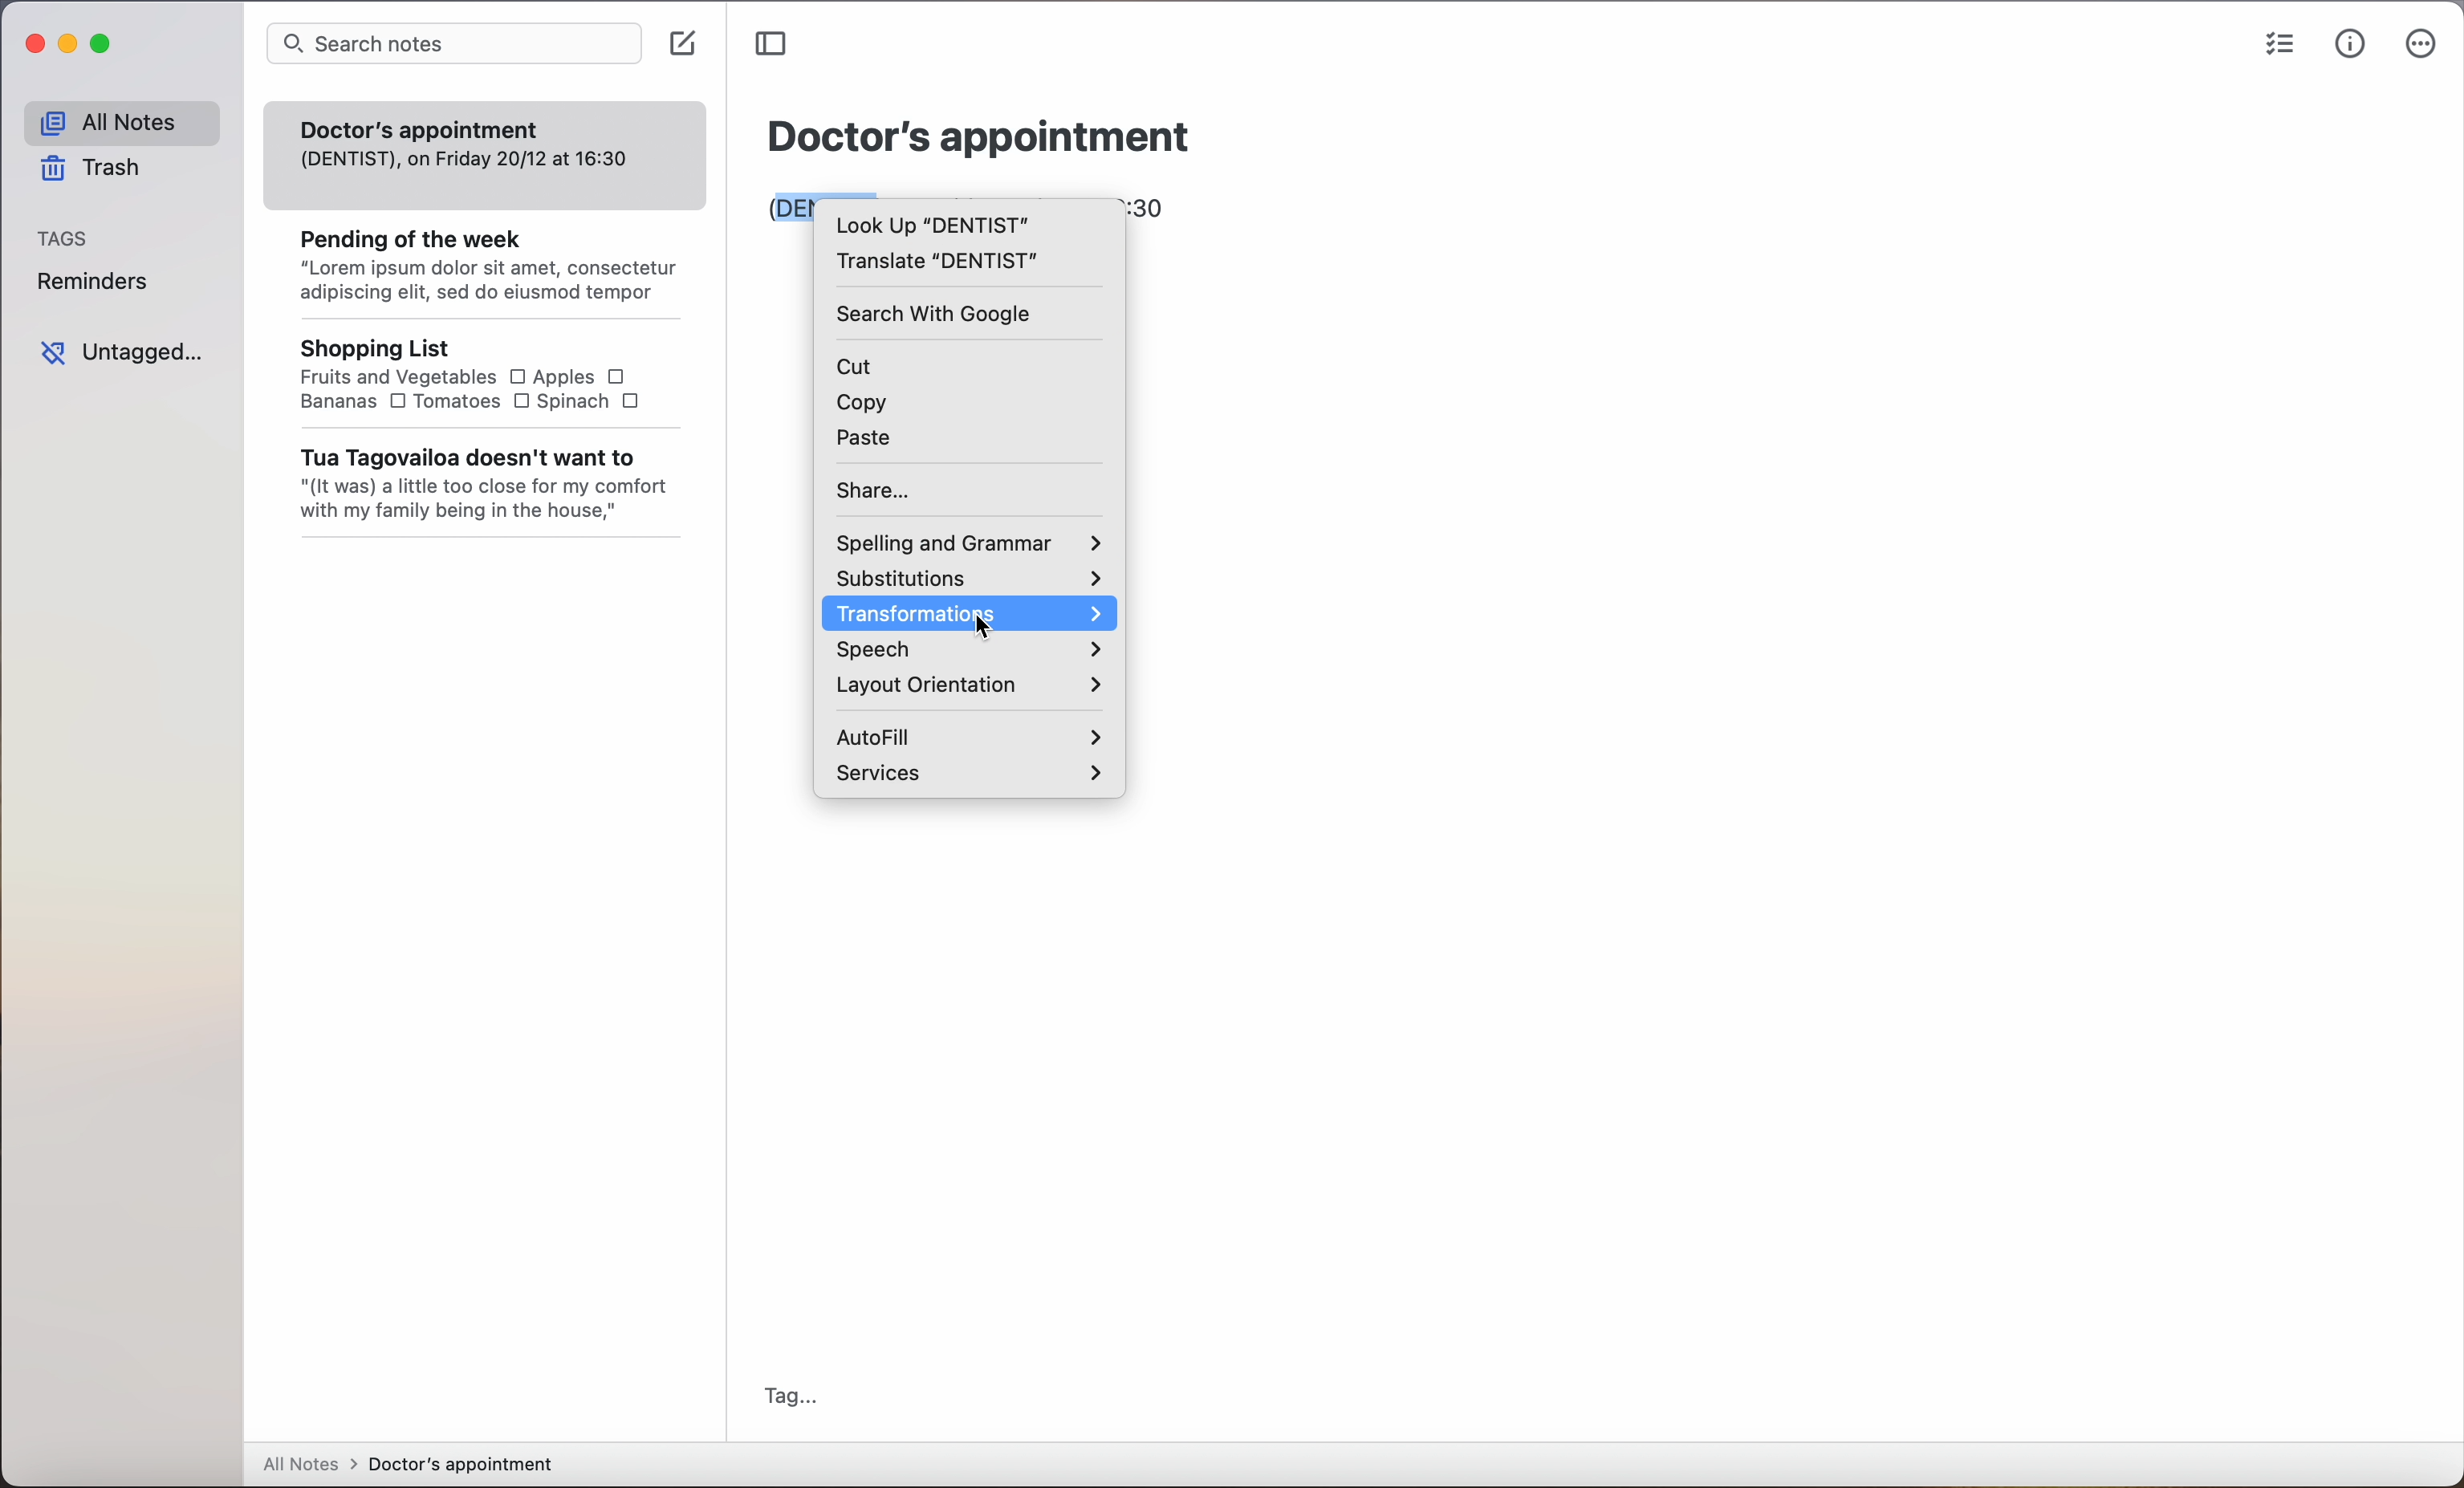  Describe the element at coordinates (938, 315) in the screenshot. I see `search with Google` at that location.